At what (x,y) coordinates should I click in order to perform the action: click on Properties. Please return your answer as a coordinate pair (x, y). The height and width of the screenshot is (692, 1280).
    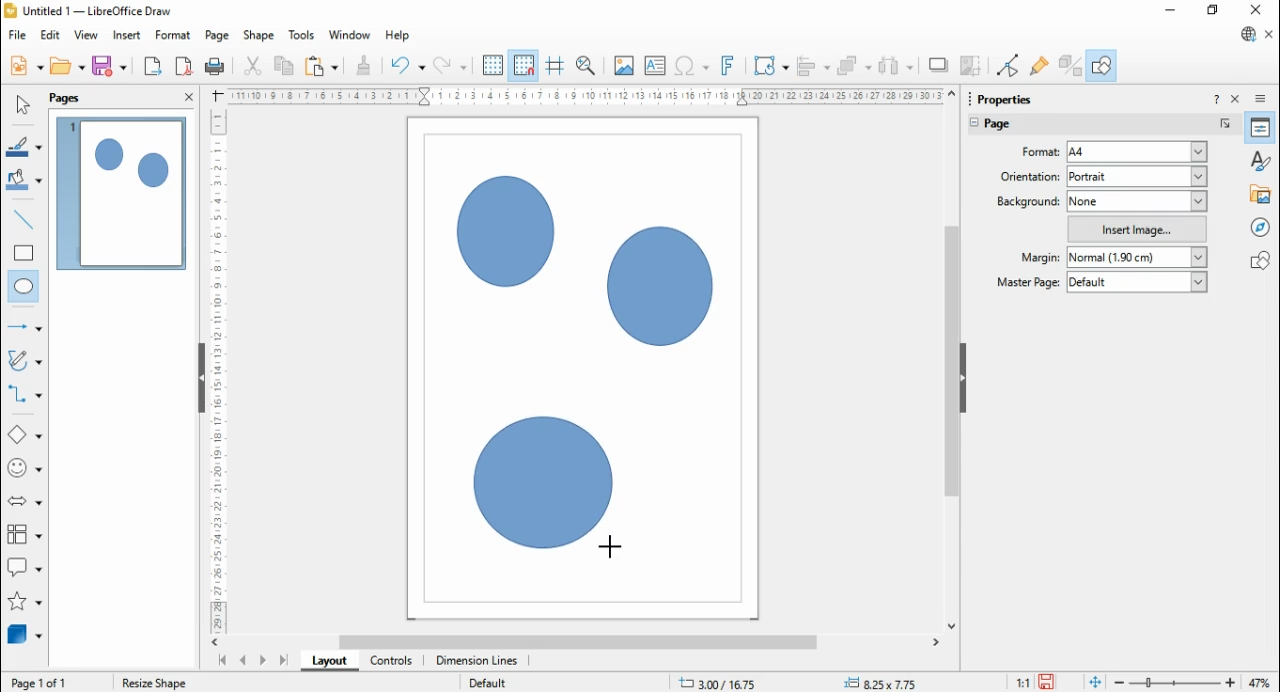
    Looking at the image, I should click on (1005, 99).